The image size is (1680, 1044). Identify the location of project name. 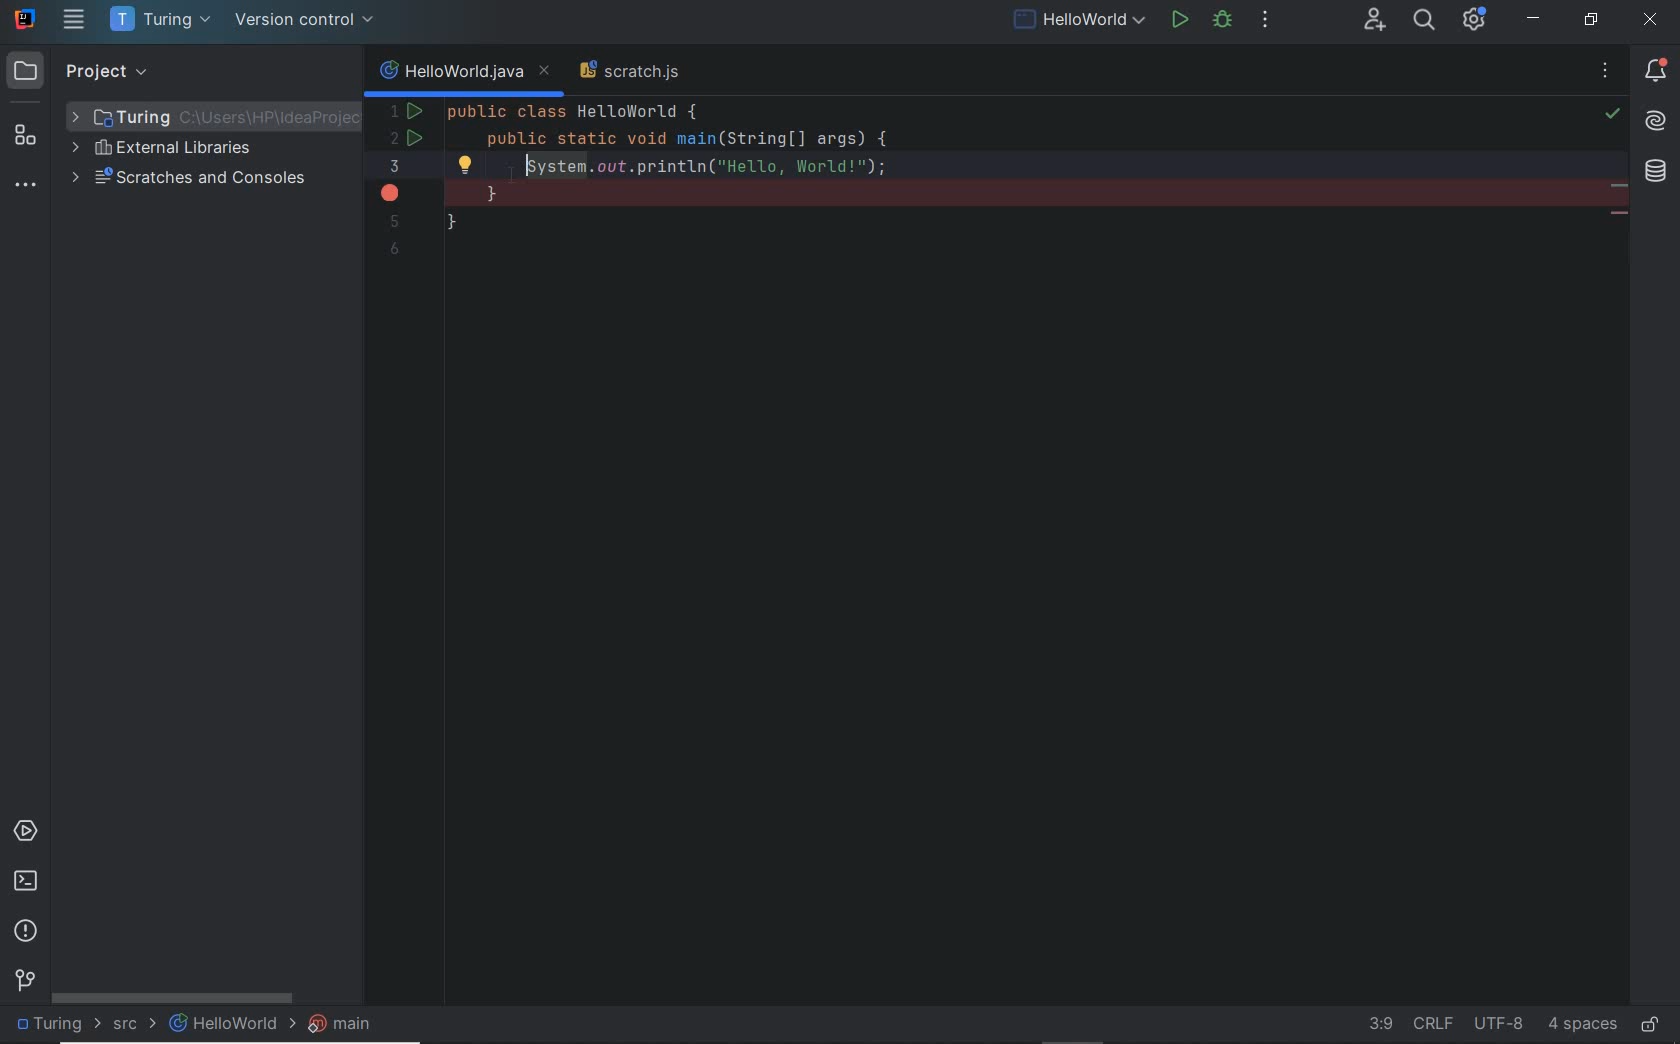
(55, 1024).